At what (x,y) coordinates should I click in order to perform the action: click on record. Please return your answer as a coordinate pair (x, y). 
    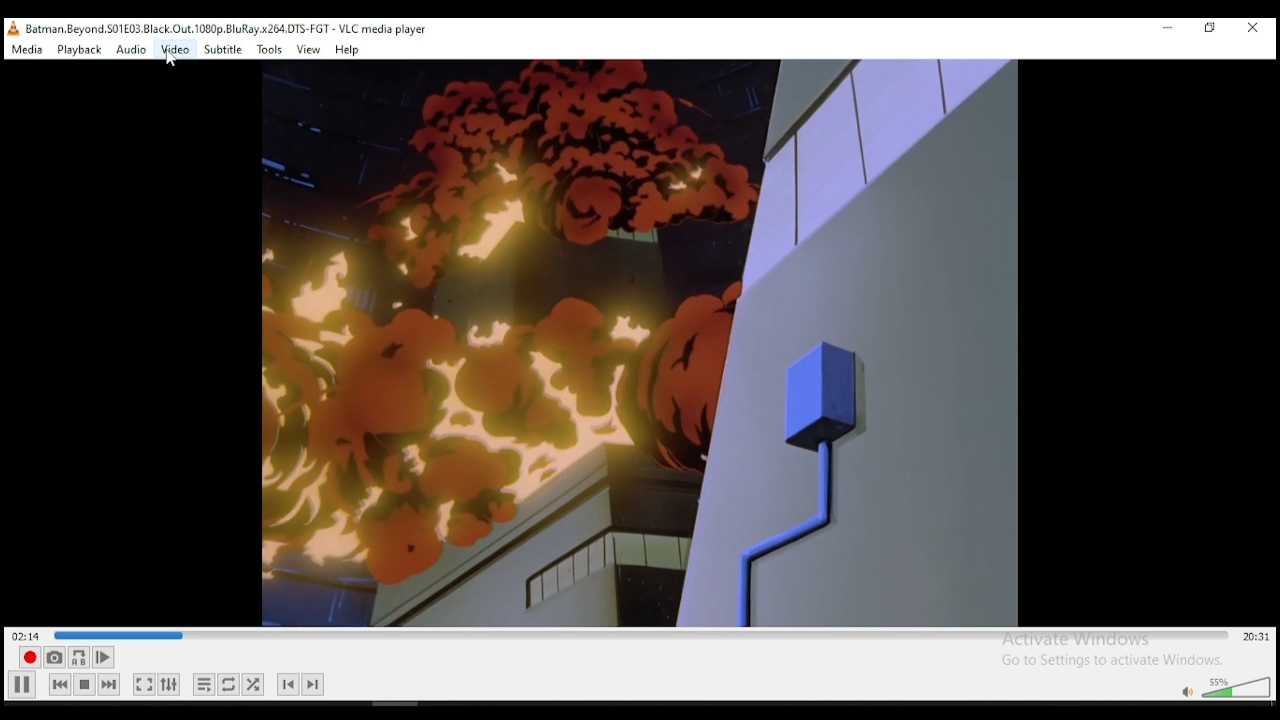
    Looking at the image, I should click on (28, 656).